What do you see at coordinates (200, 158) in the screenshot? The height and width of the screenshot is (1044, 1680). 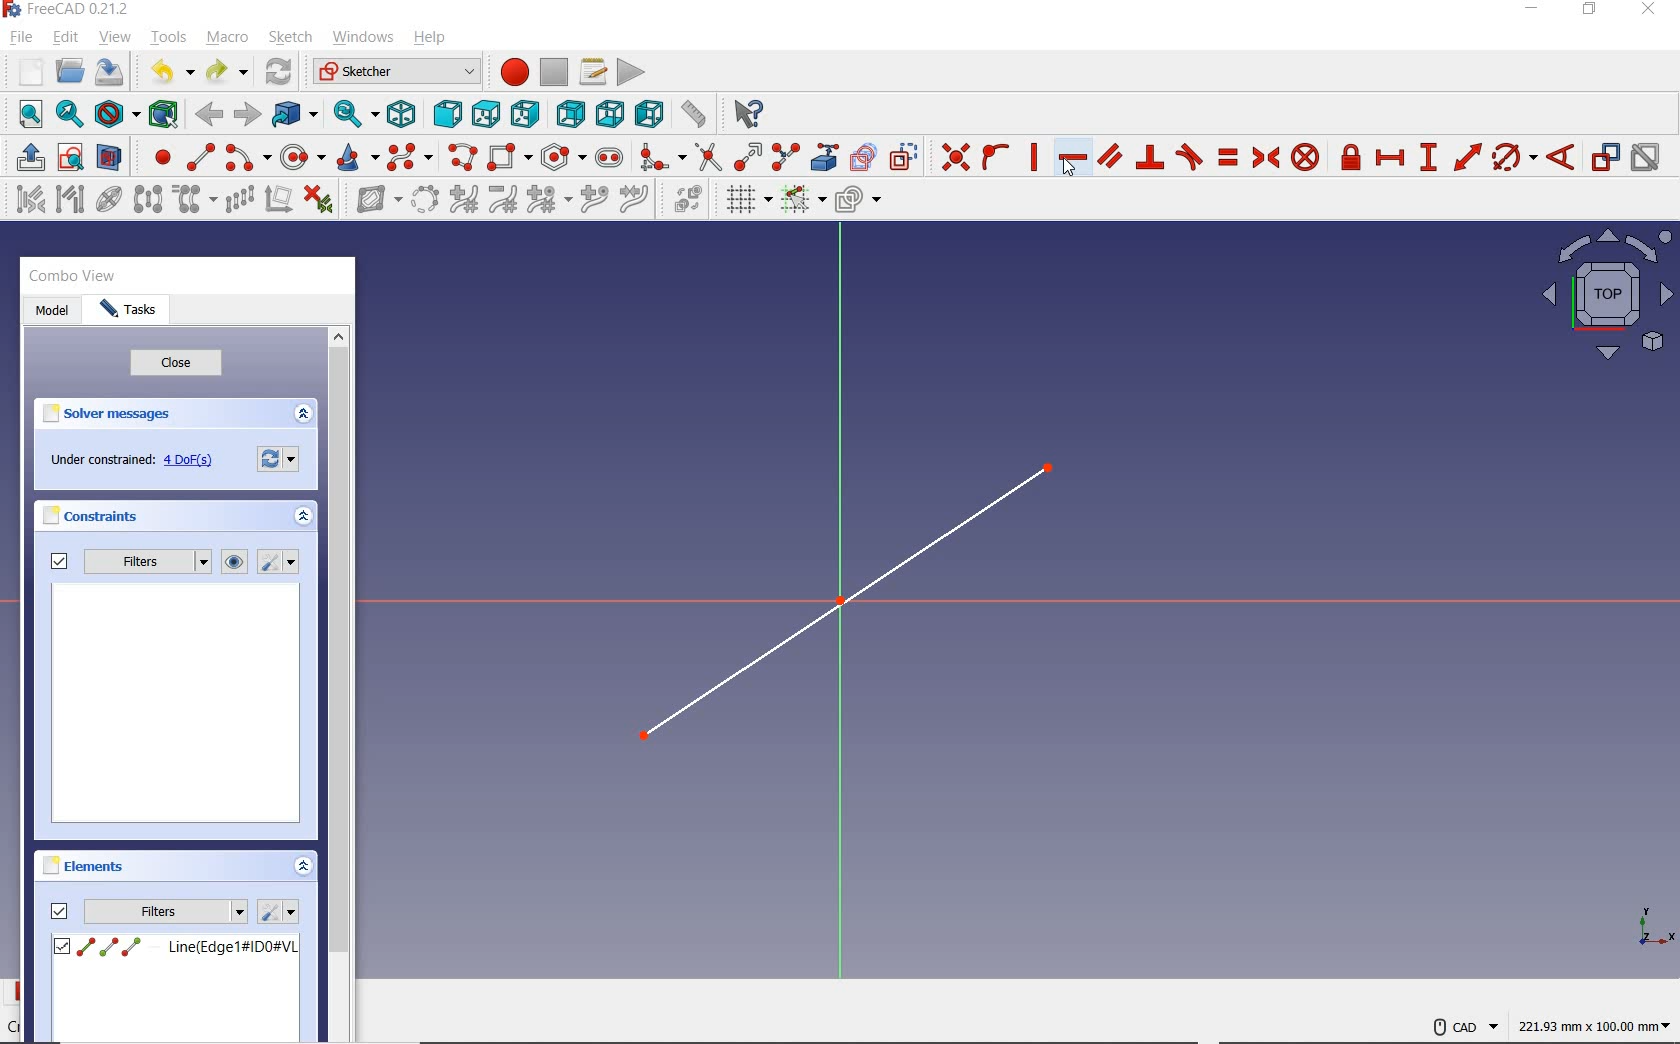 I see `CREATE LINE` at bounding box center [200, 158].